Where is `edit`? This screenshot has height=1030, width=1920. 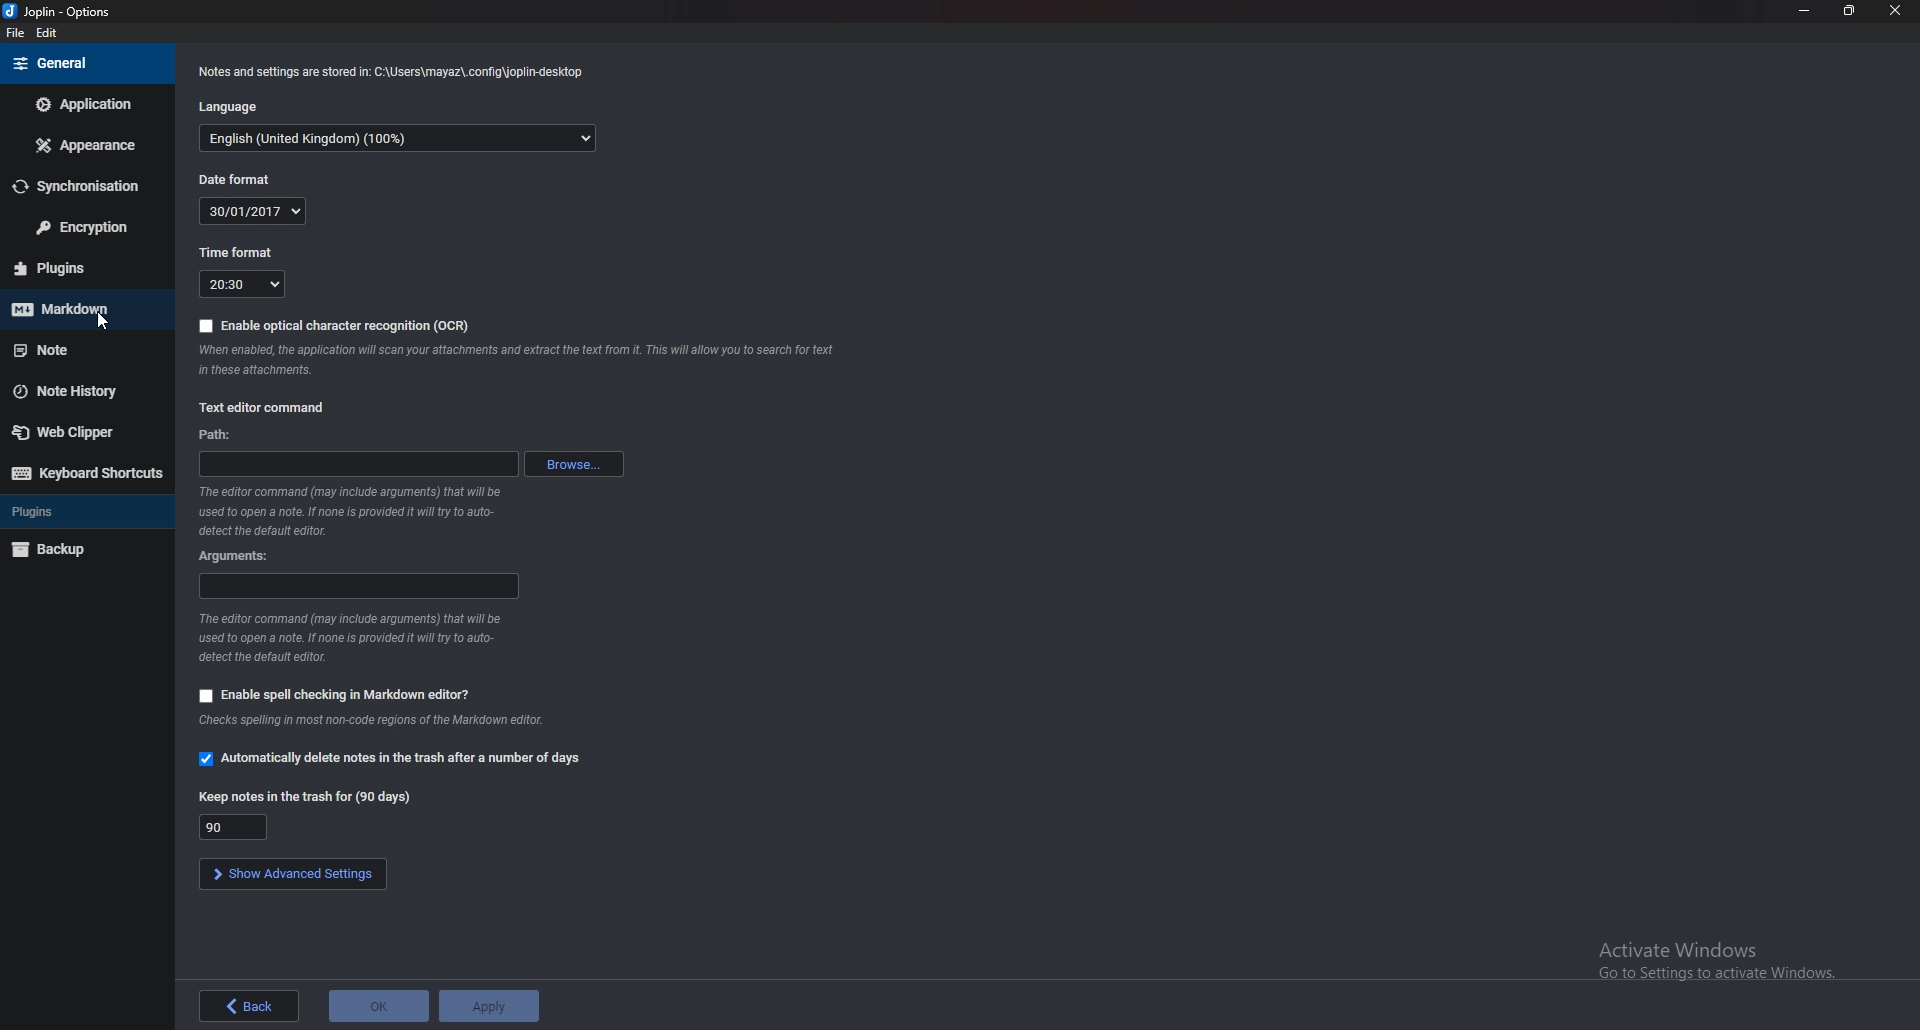
edit is located at coordinates (50, 32).